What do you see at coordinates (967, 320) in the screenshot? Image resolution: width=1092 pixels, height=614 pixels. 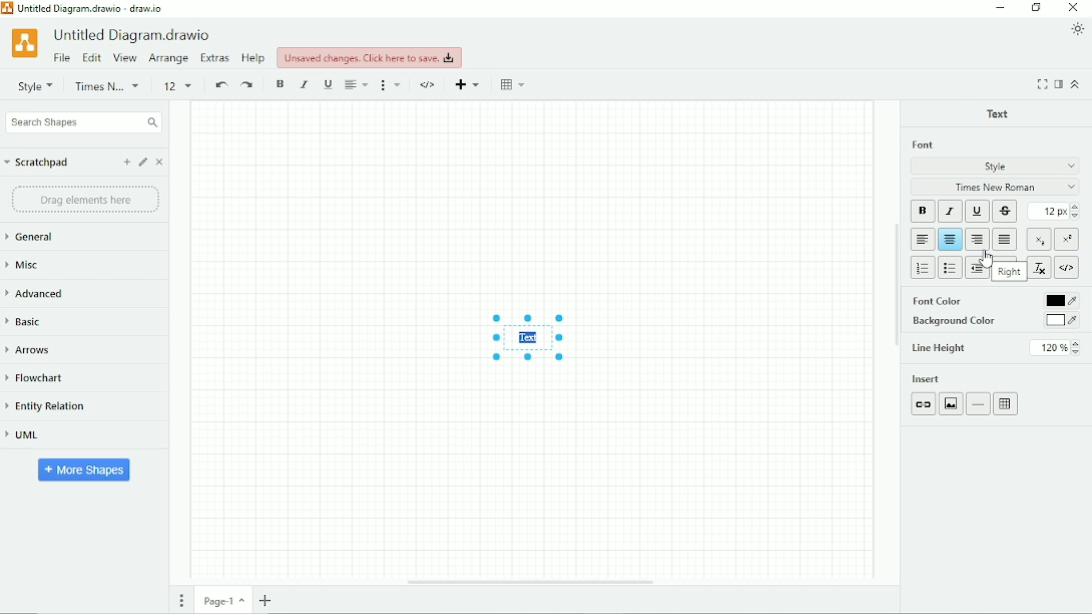 I see `Background Color` at bounding box center [967, 320].